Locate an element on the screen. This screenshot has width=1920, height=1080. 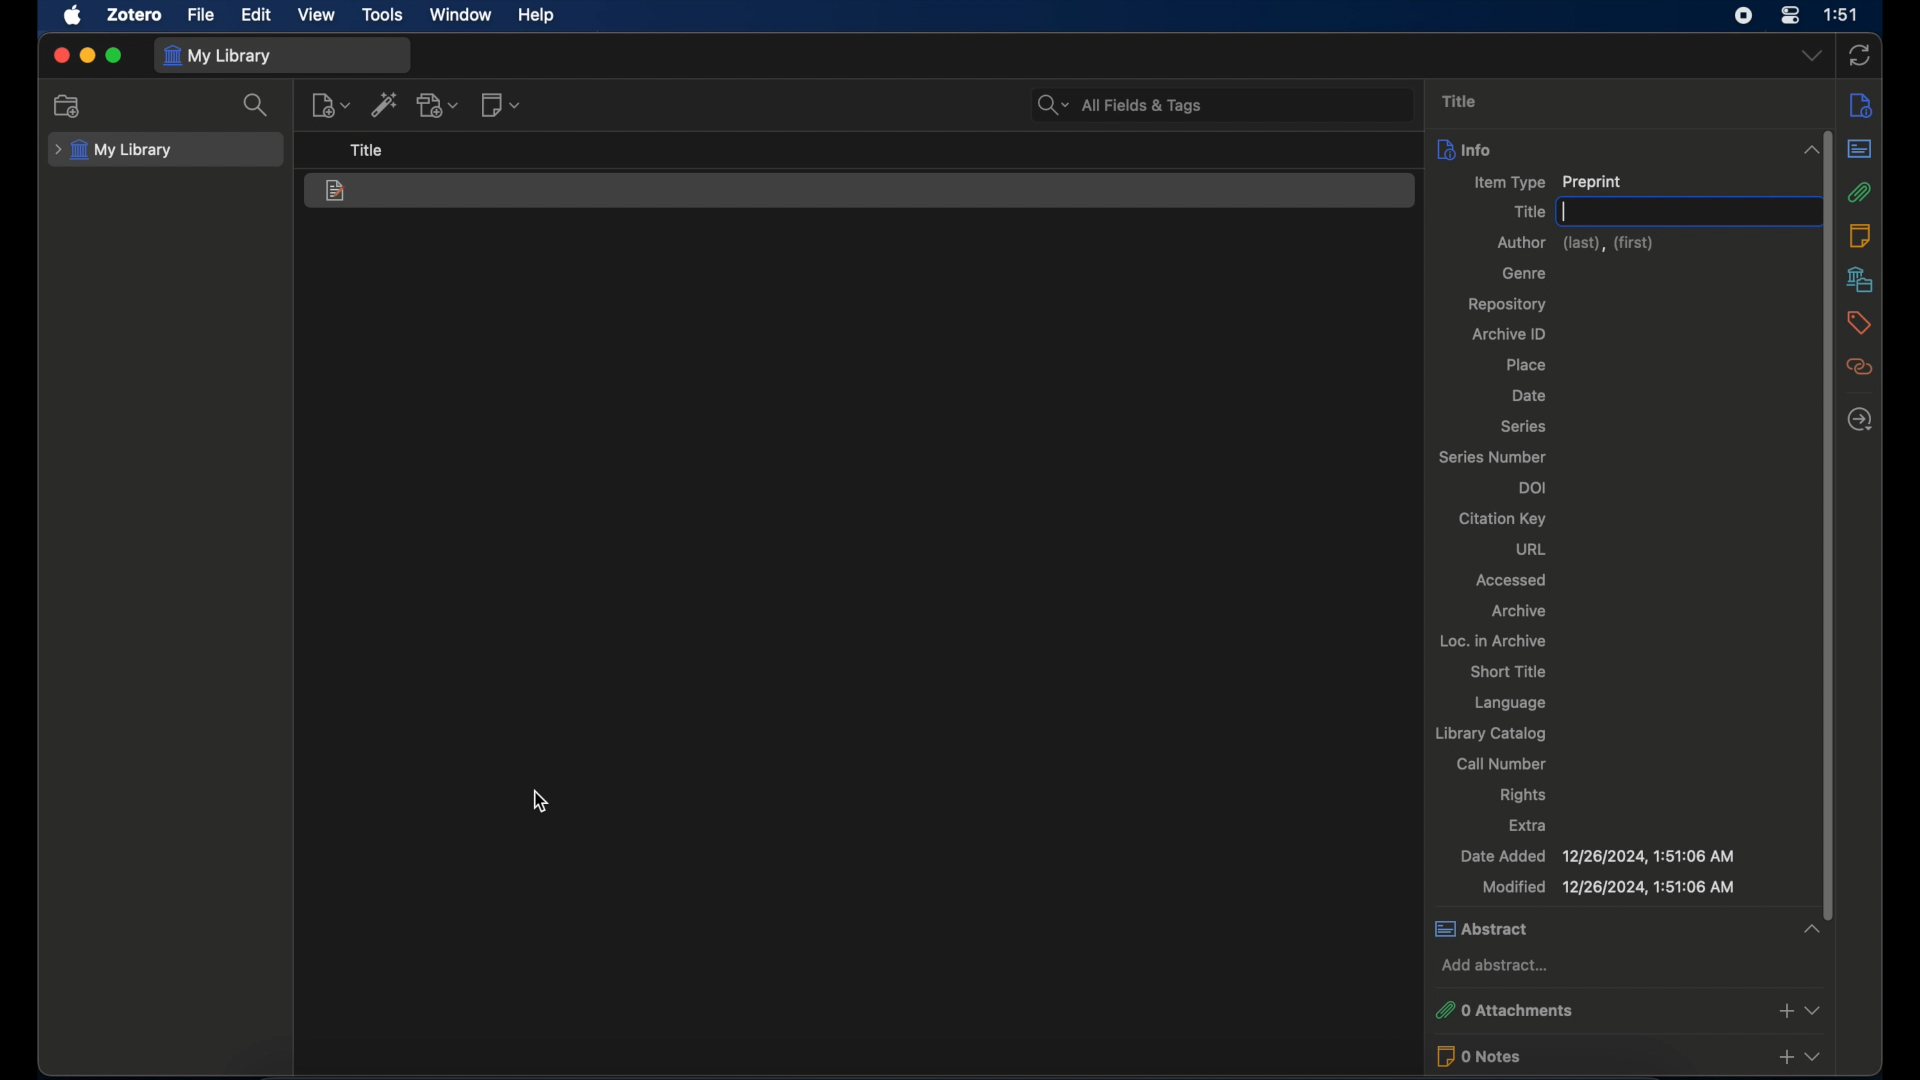
close is located at coordinates (60, 55).